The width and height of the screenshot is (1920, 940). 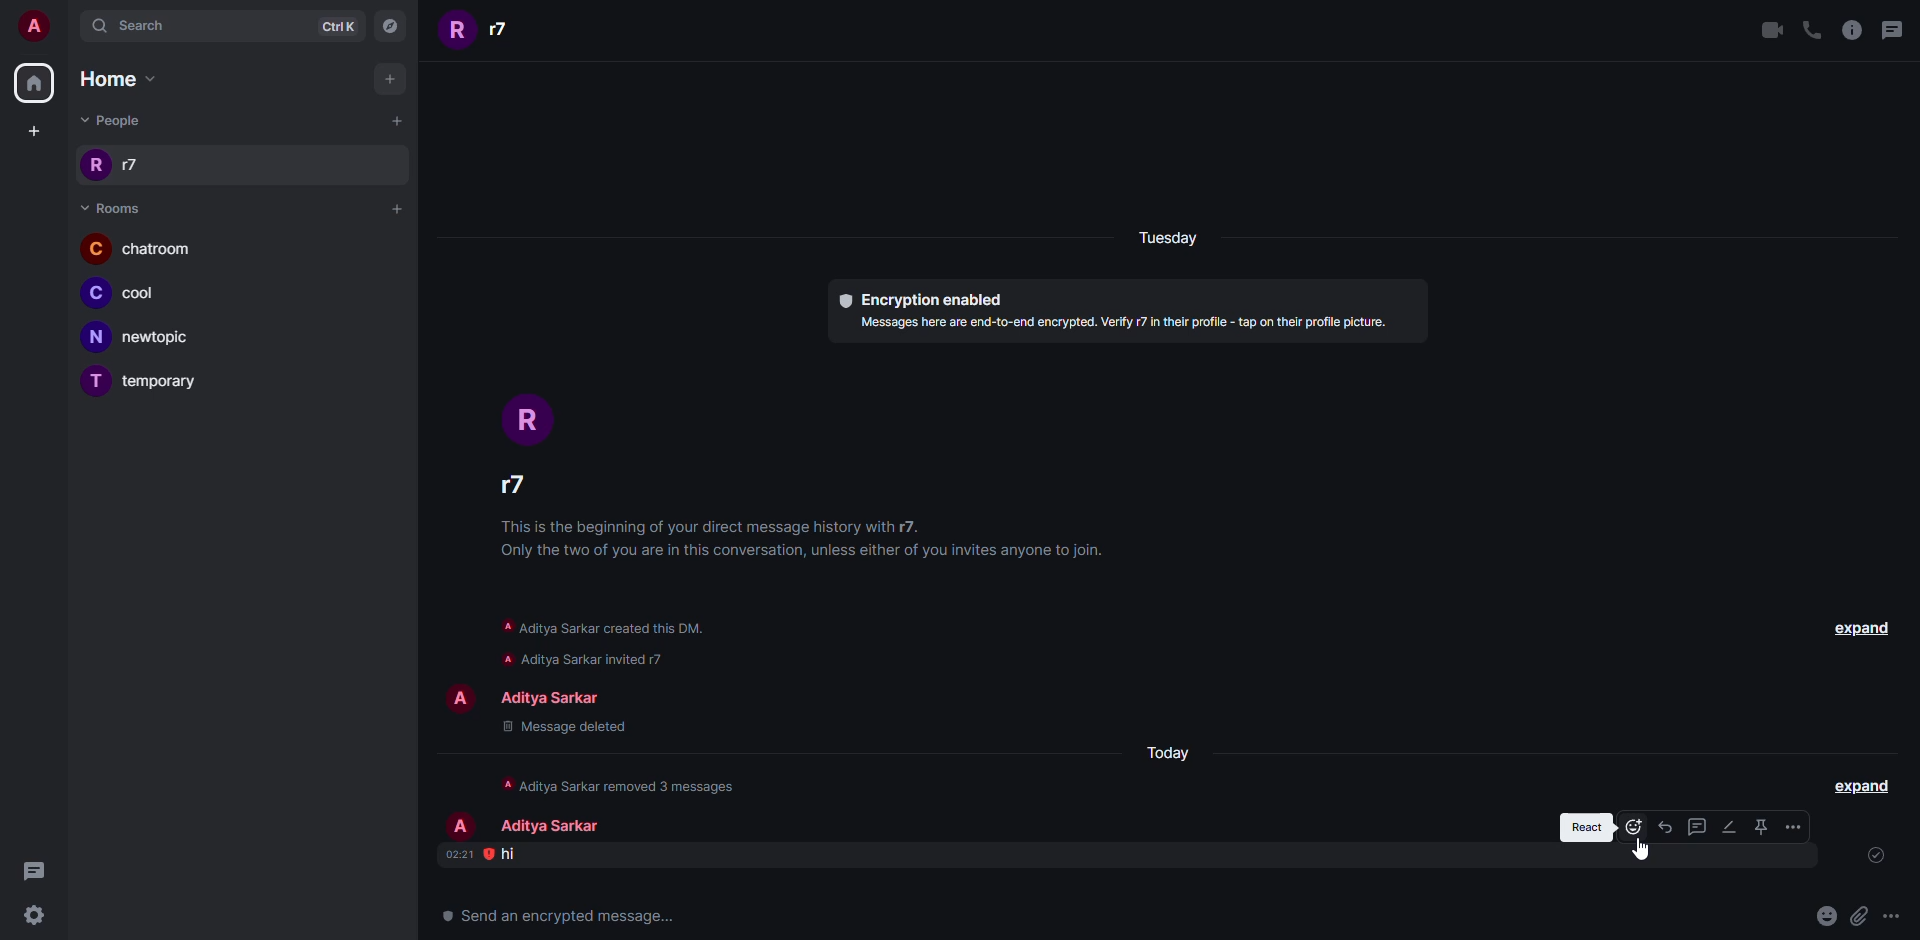 What do you see at coordinates (554, 827) in the screenshot?
I see `people` at bounding box center [554, 827].